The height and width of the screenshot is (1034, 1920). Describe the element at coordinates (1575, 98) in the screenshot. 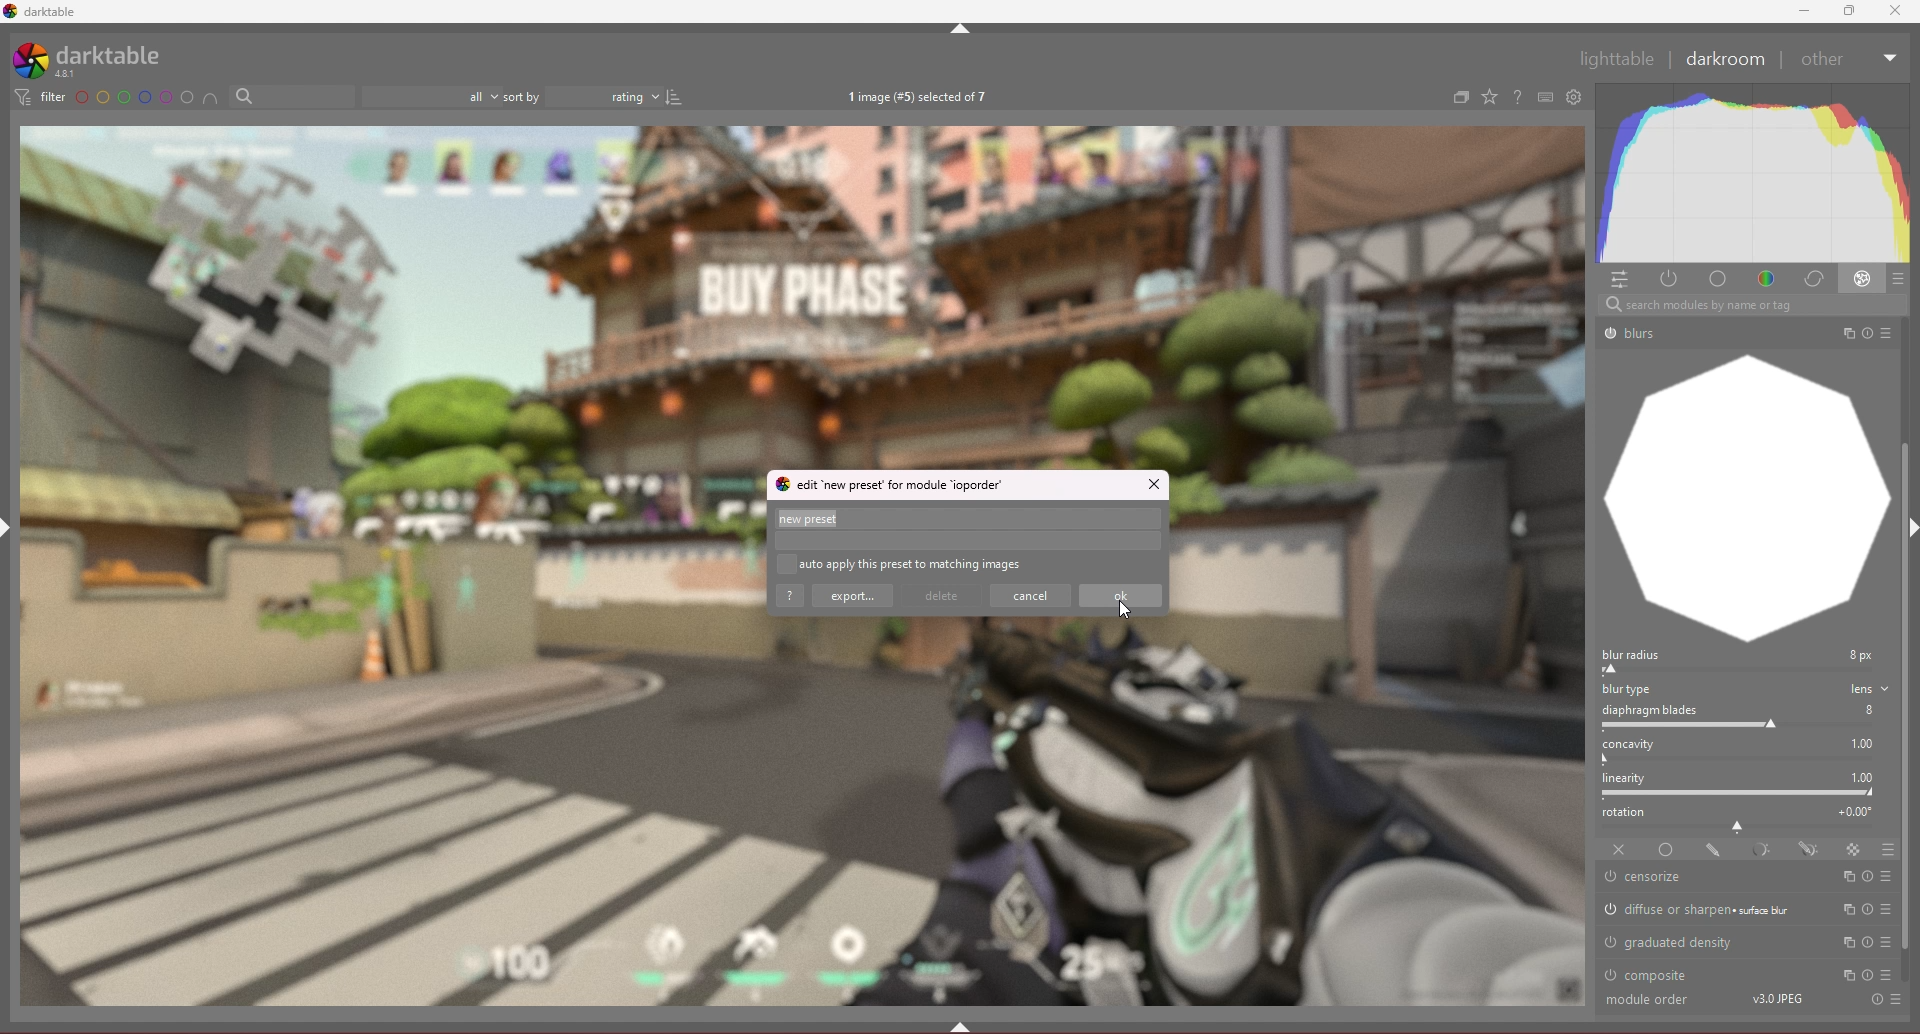

I see `open global preference` at that location.